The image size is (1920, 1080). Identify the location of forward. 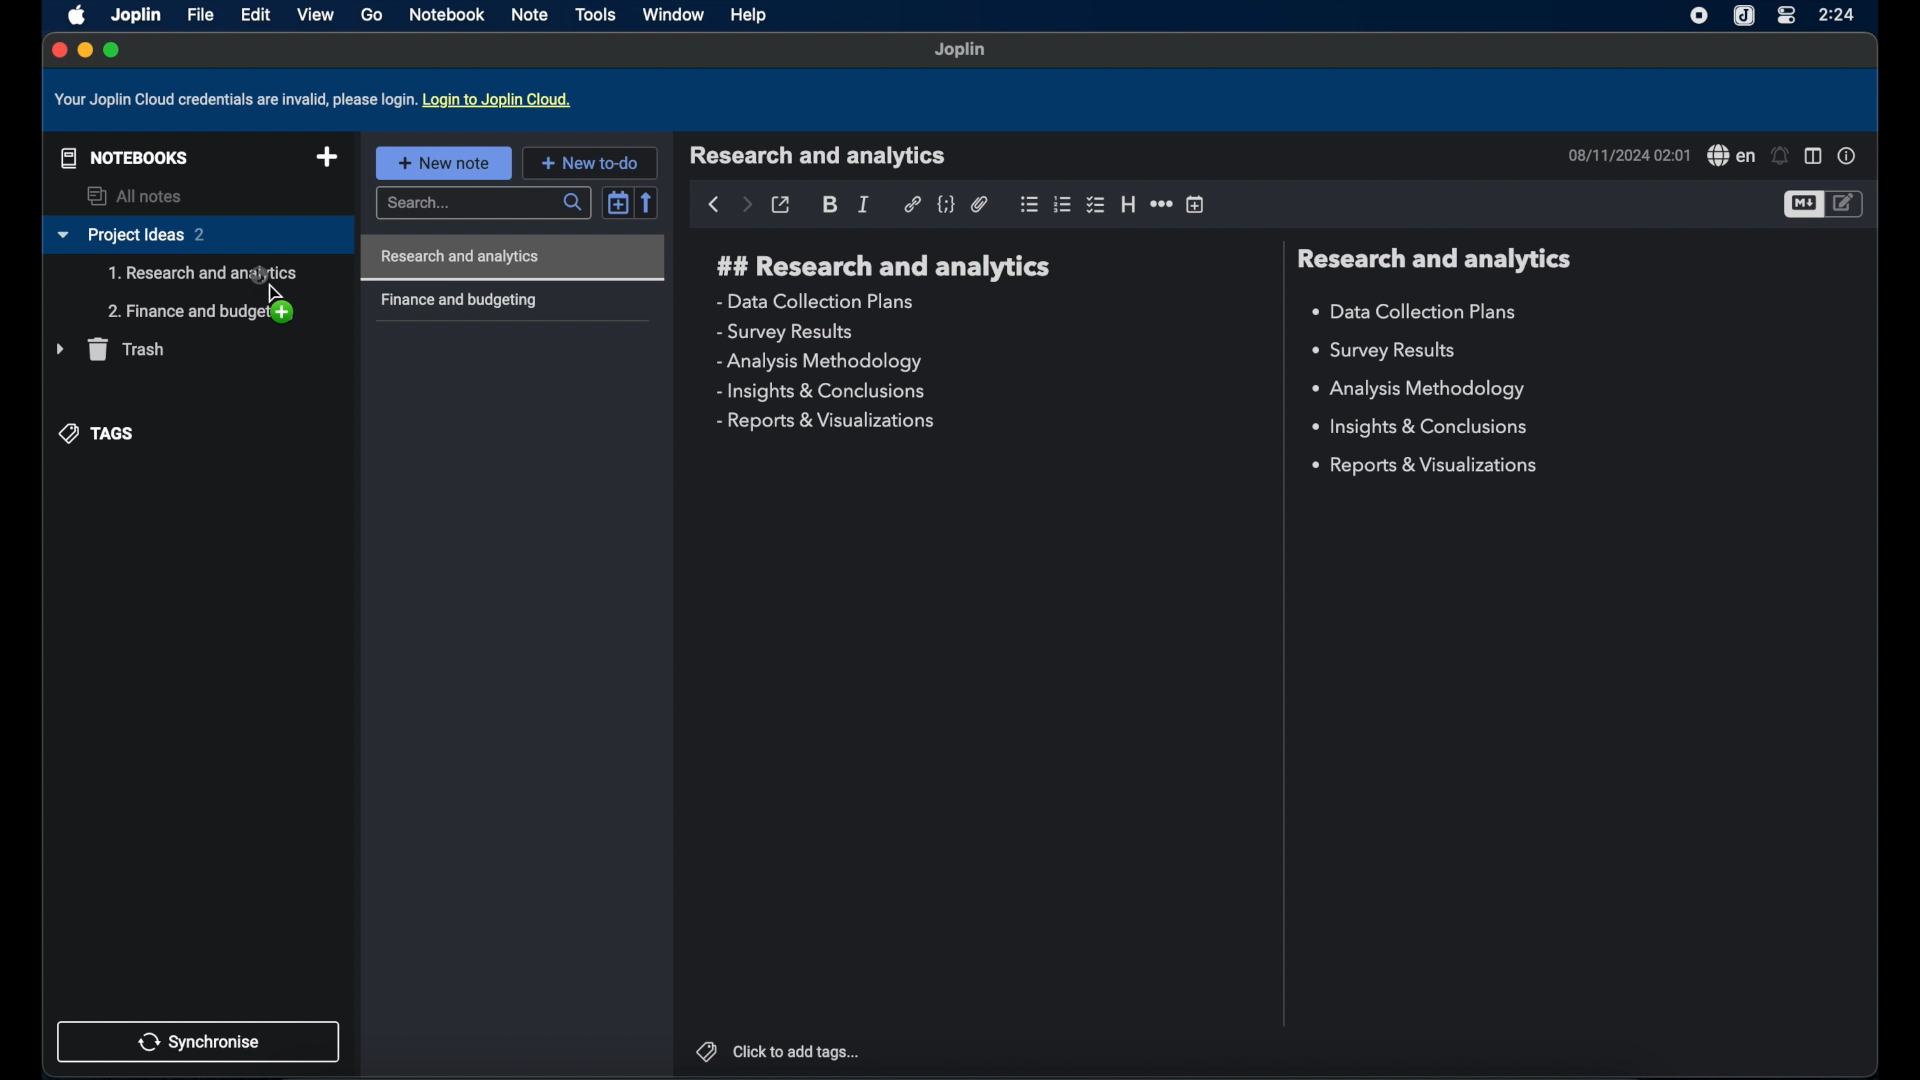
(746, 206).